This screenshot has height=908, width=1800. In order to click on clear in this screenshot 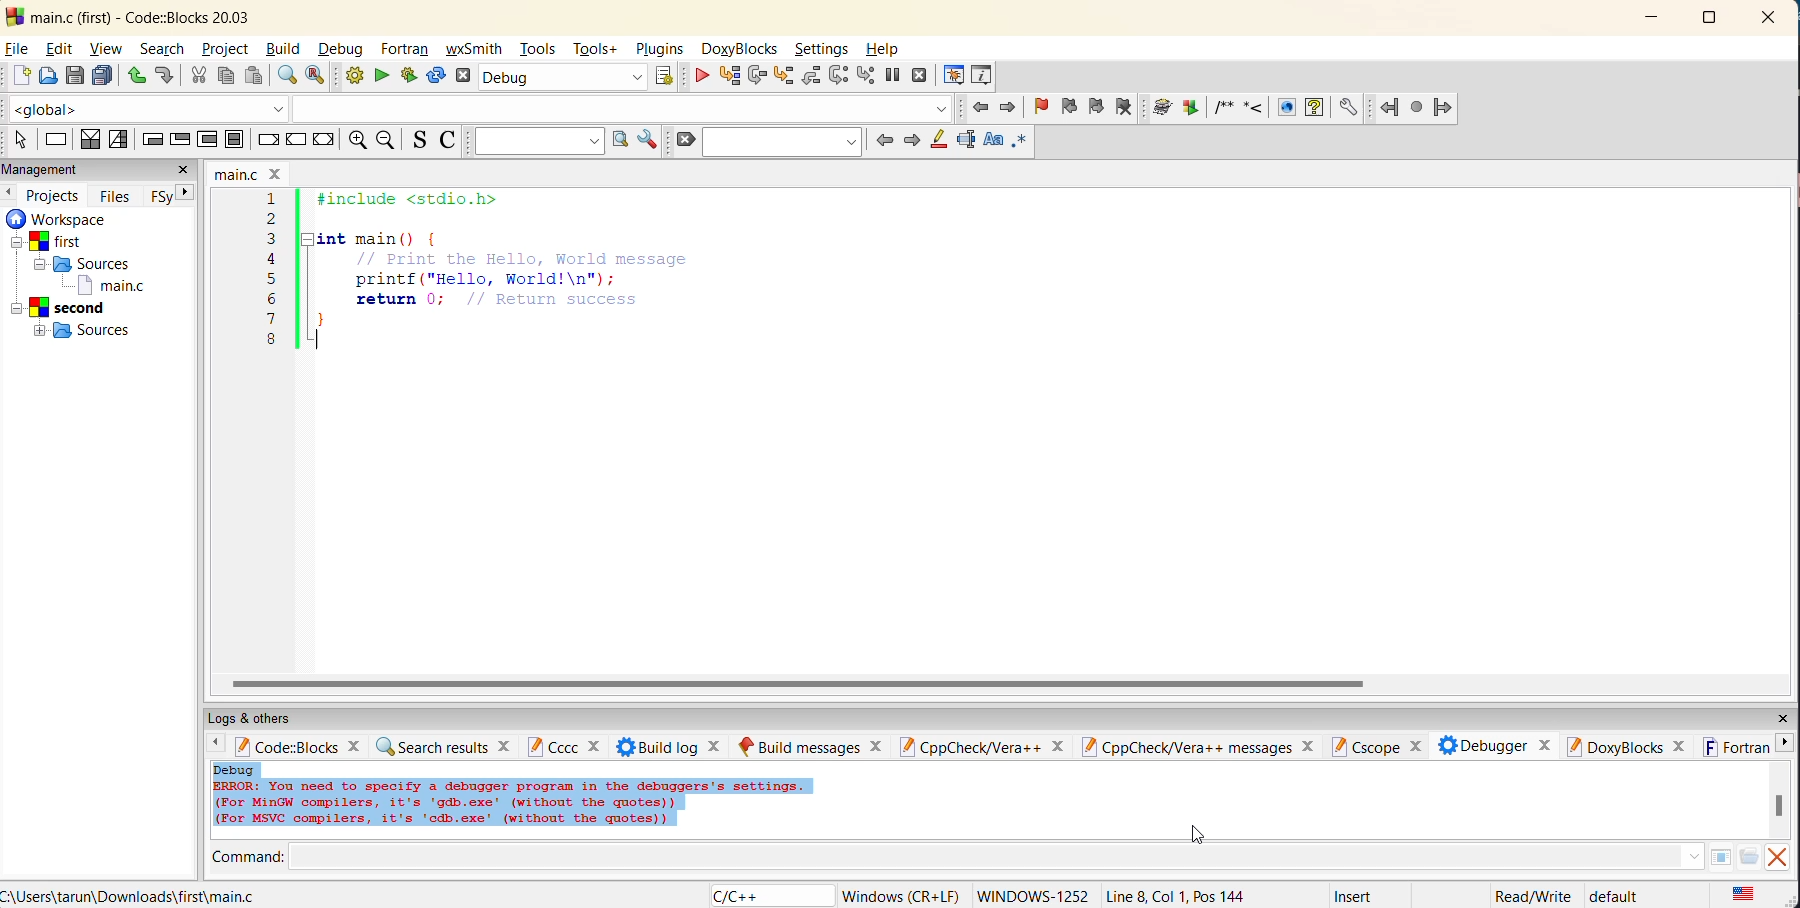, I will do `click(686, 142)`.